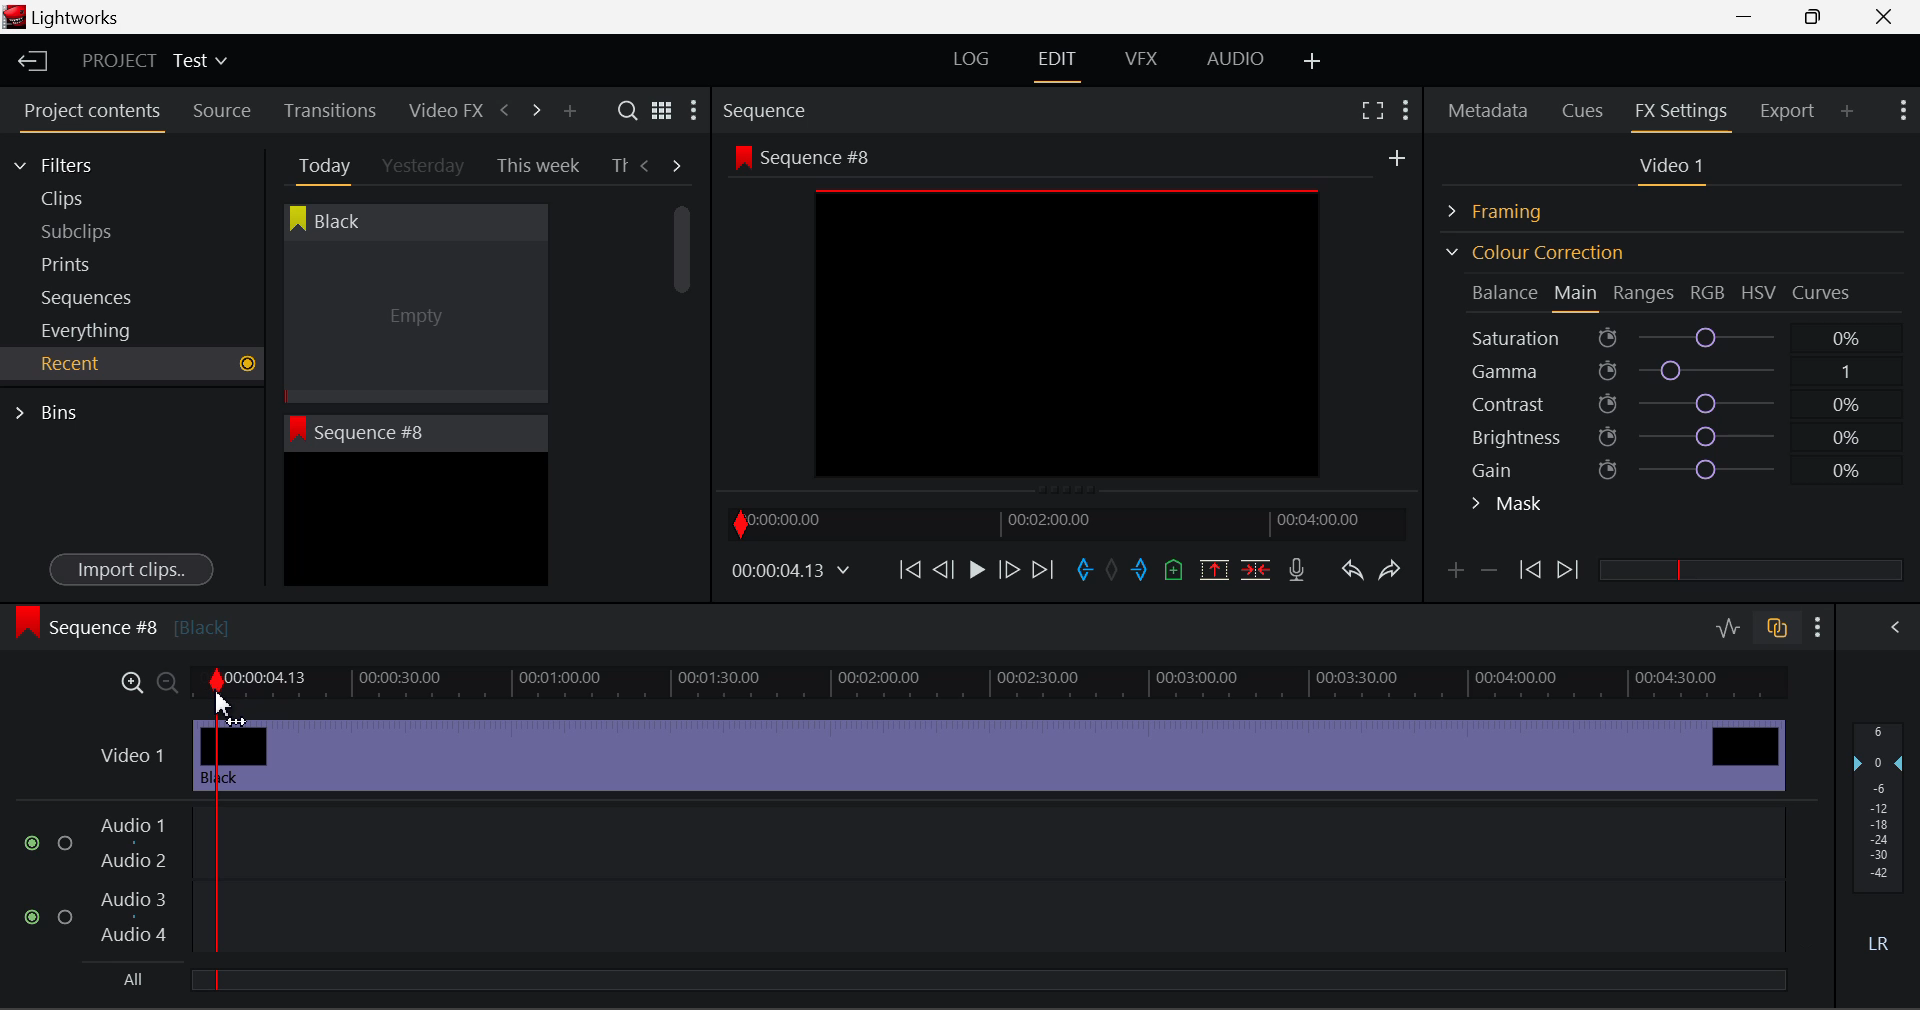 This screenshot has width=1920, height=1010. I want to click on Ranges, so click(1644, 295).